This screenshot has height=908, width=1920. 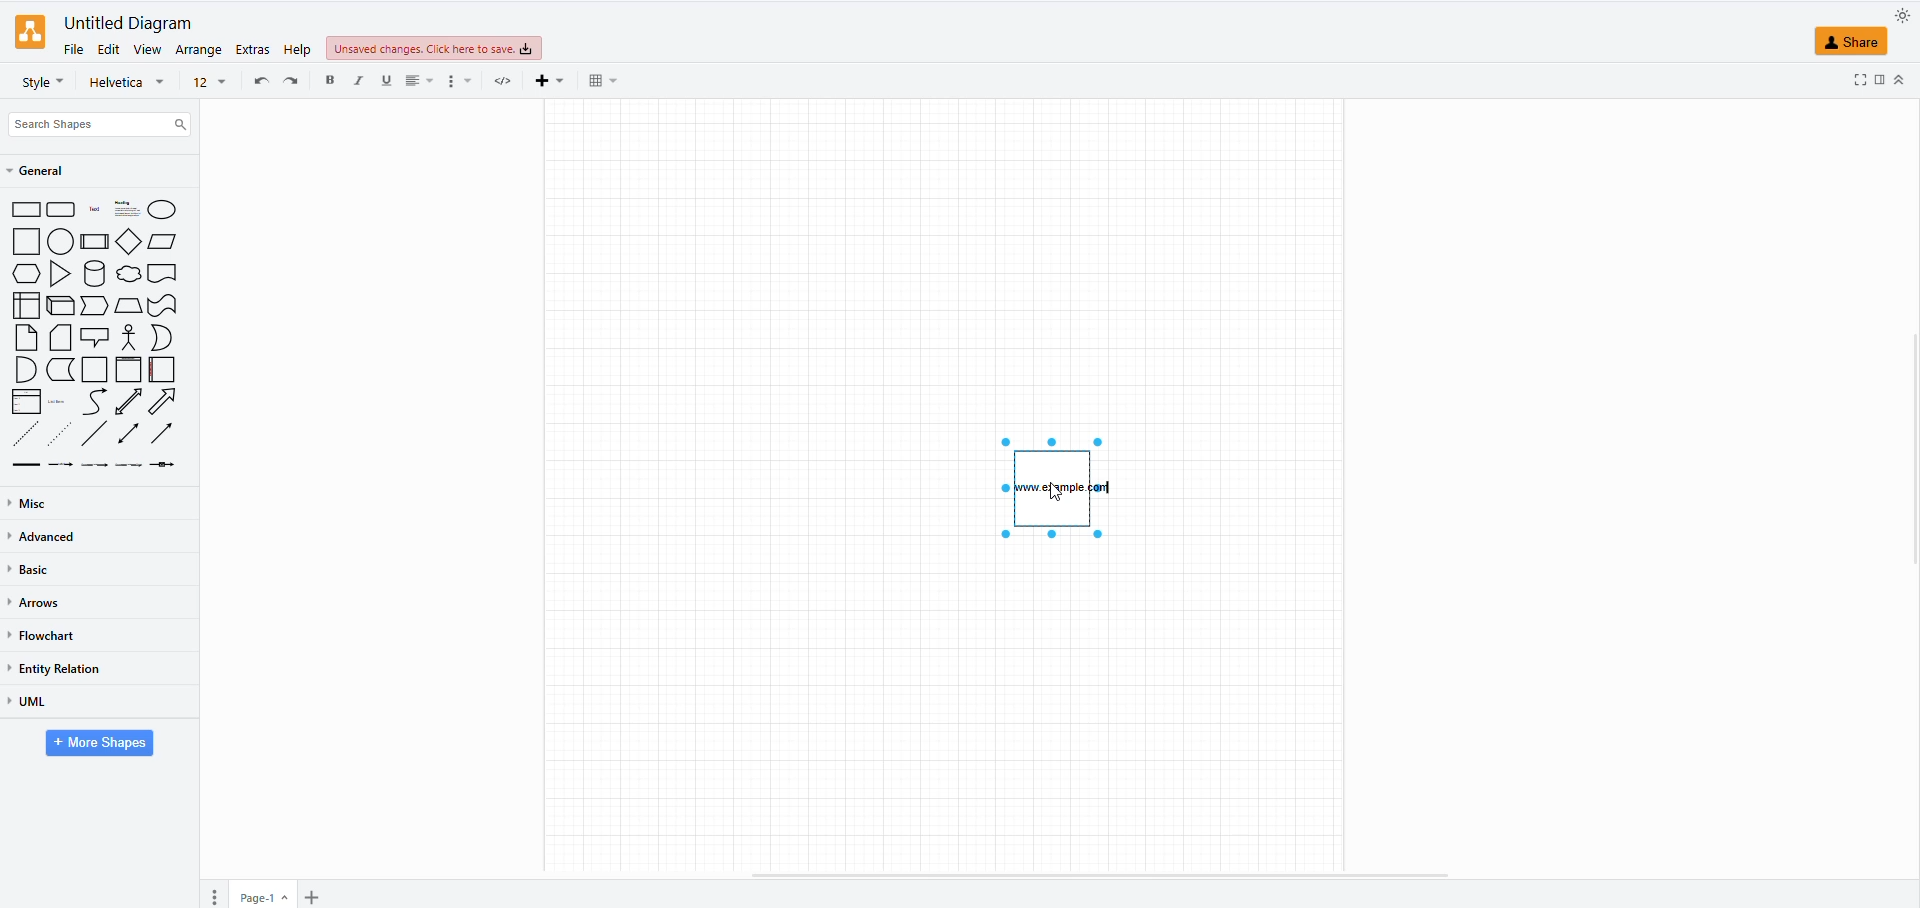 What do you see at coordinates (27, 402) in the screenshot?
I see `list` at bounding box center [27, 402].